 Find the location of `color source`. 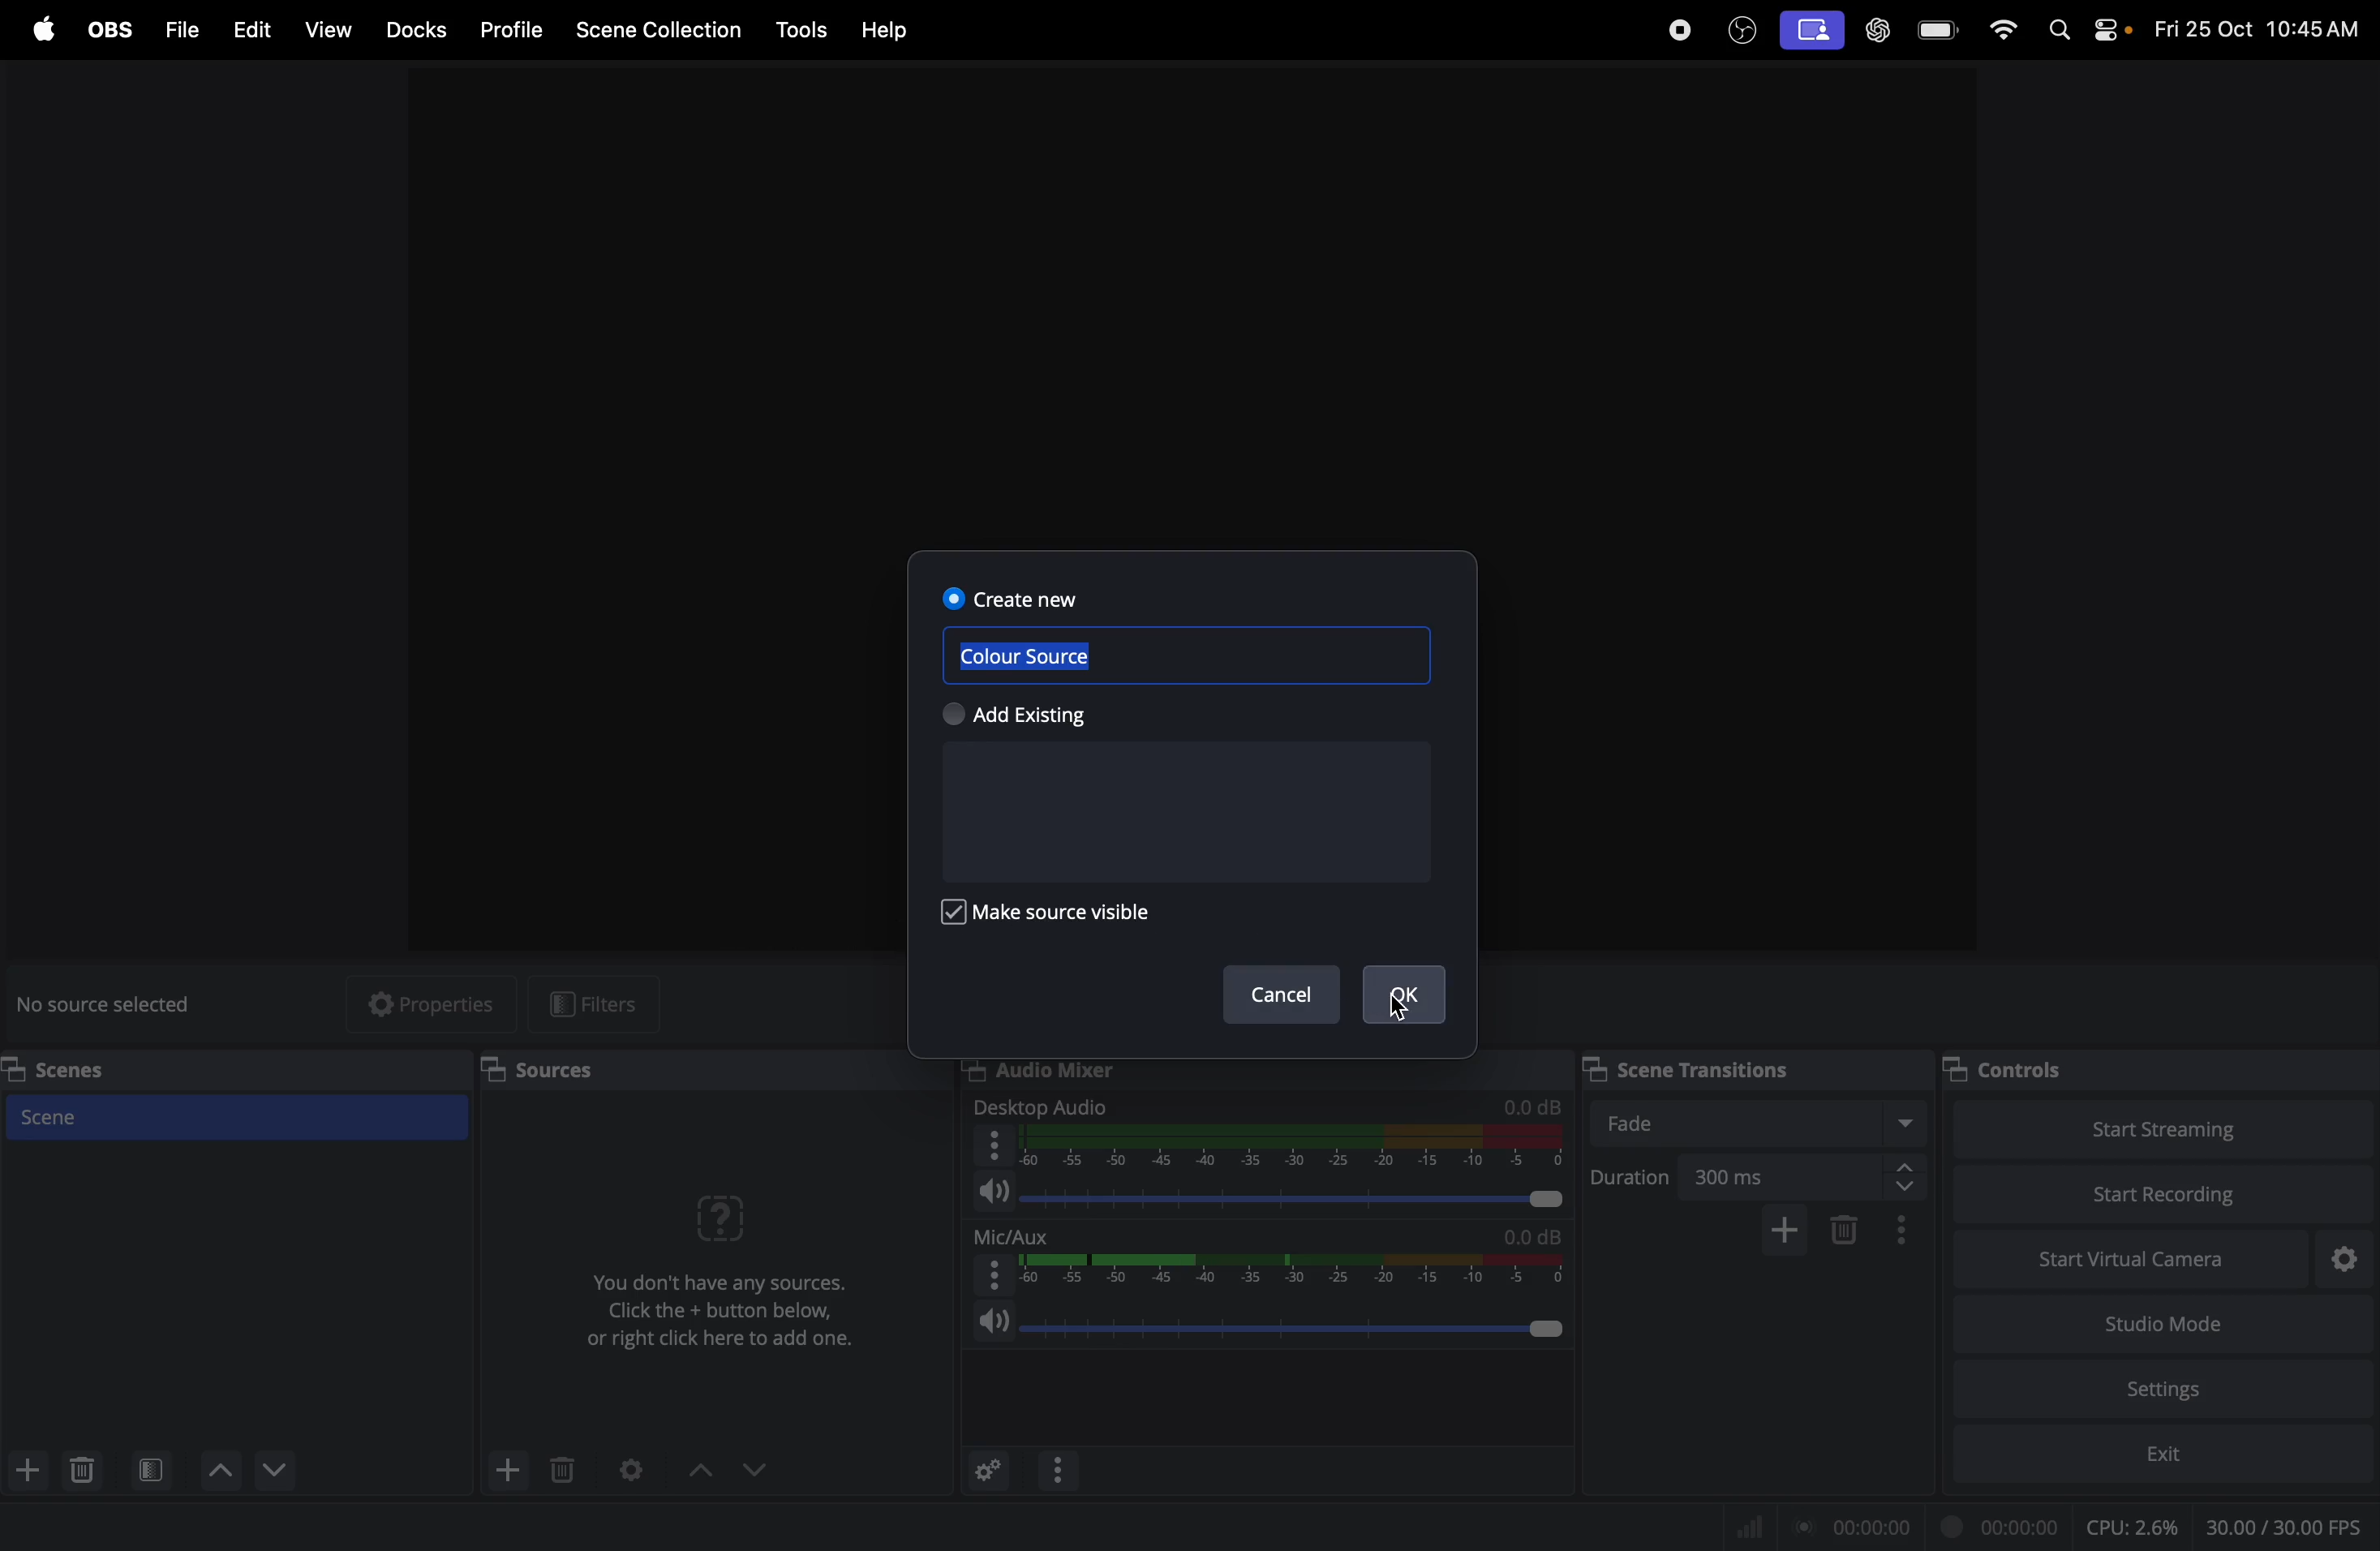

color source is located at coordinates (1208, 656).